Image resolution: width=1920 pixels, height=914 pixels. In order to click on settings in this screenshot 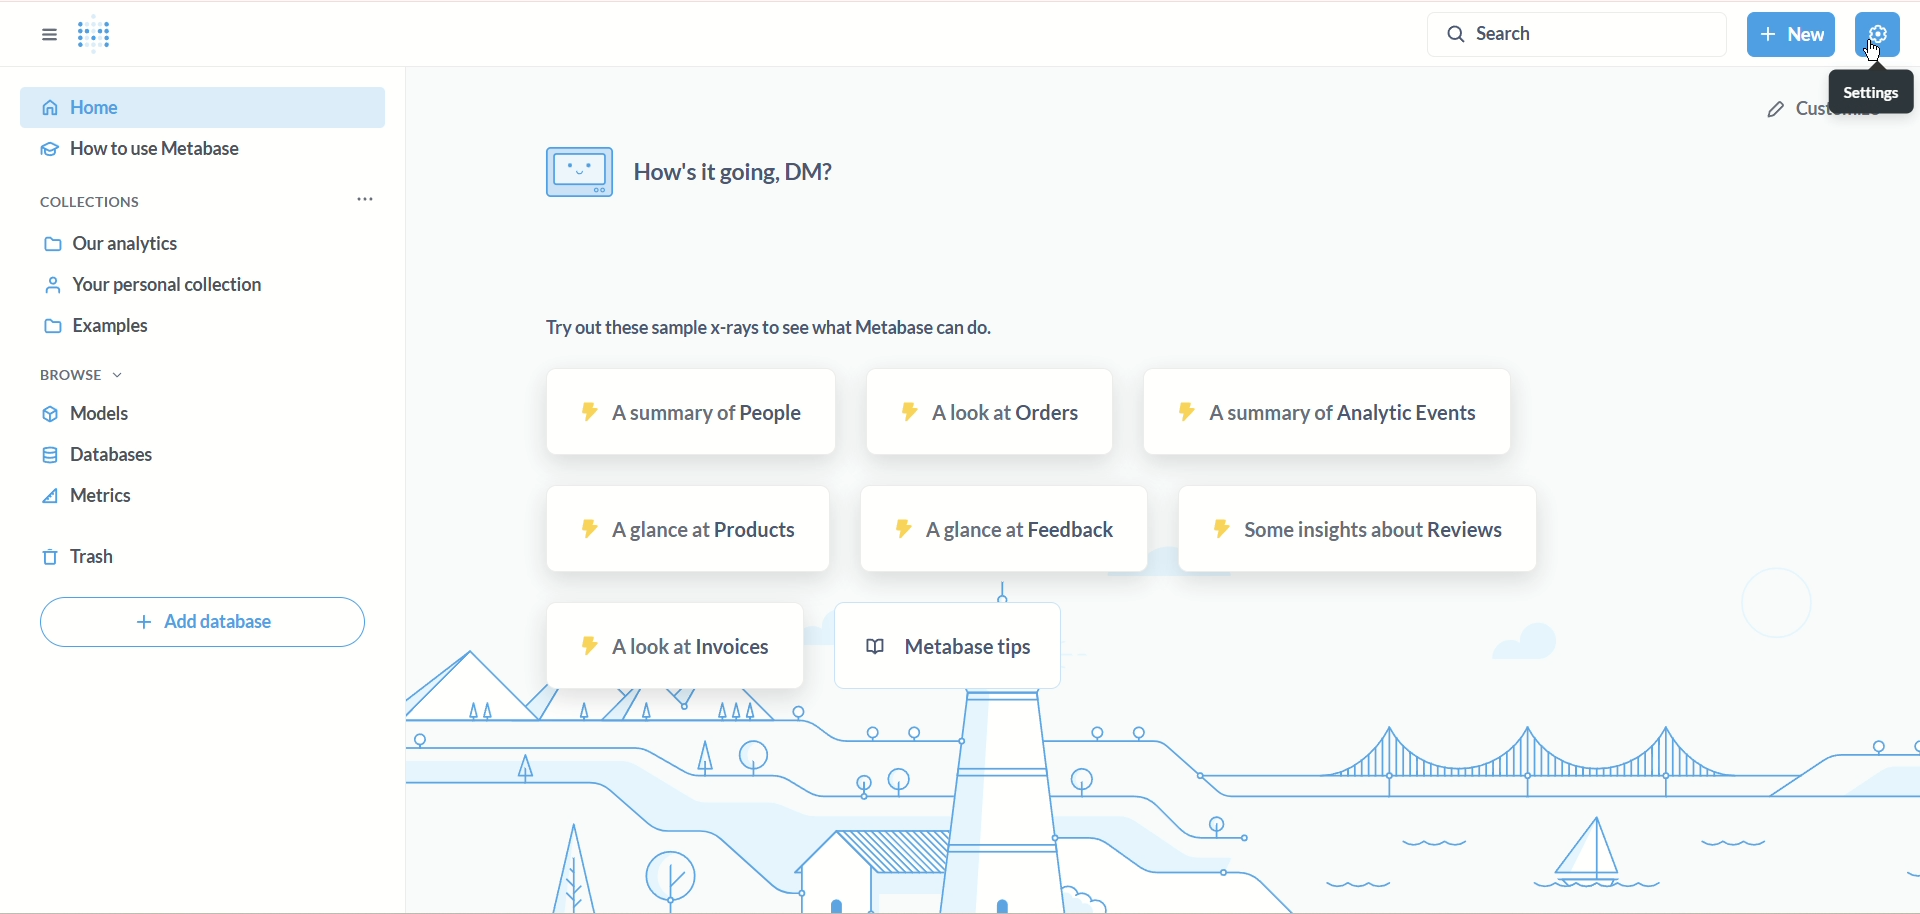, I will do `click(1870, 91)`.